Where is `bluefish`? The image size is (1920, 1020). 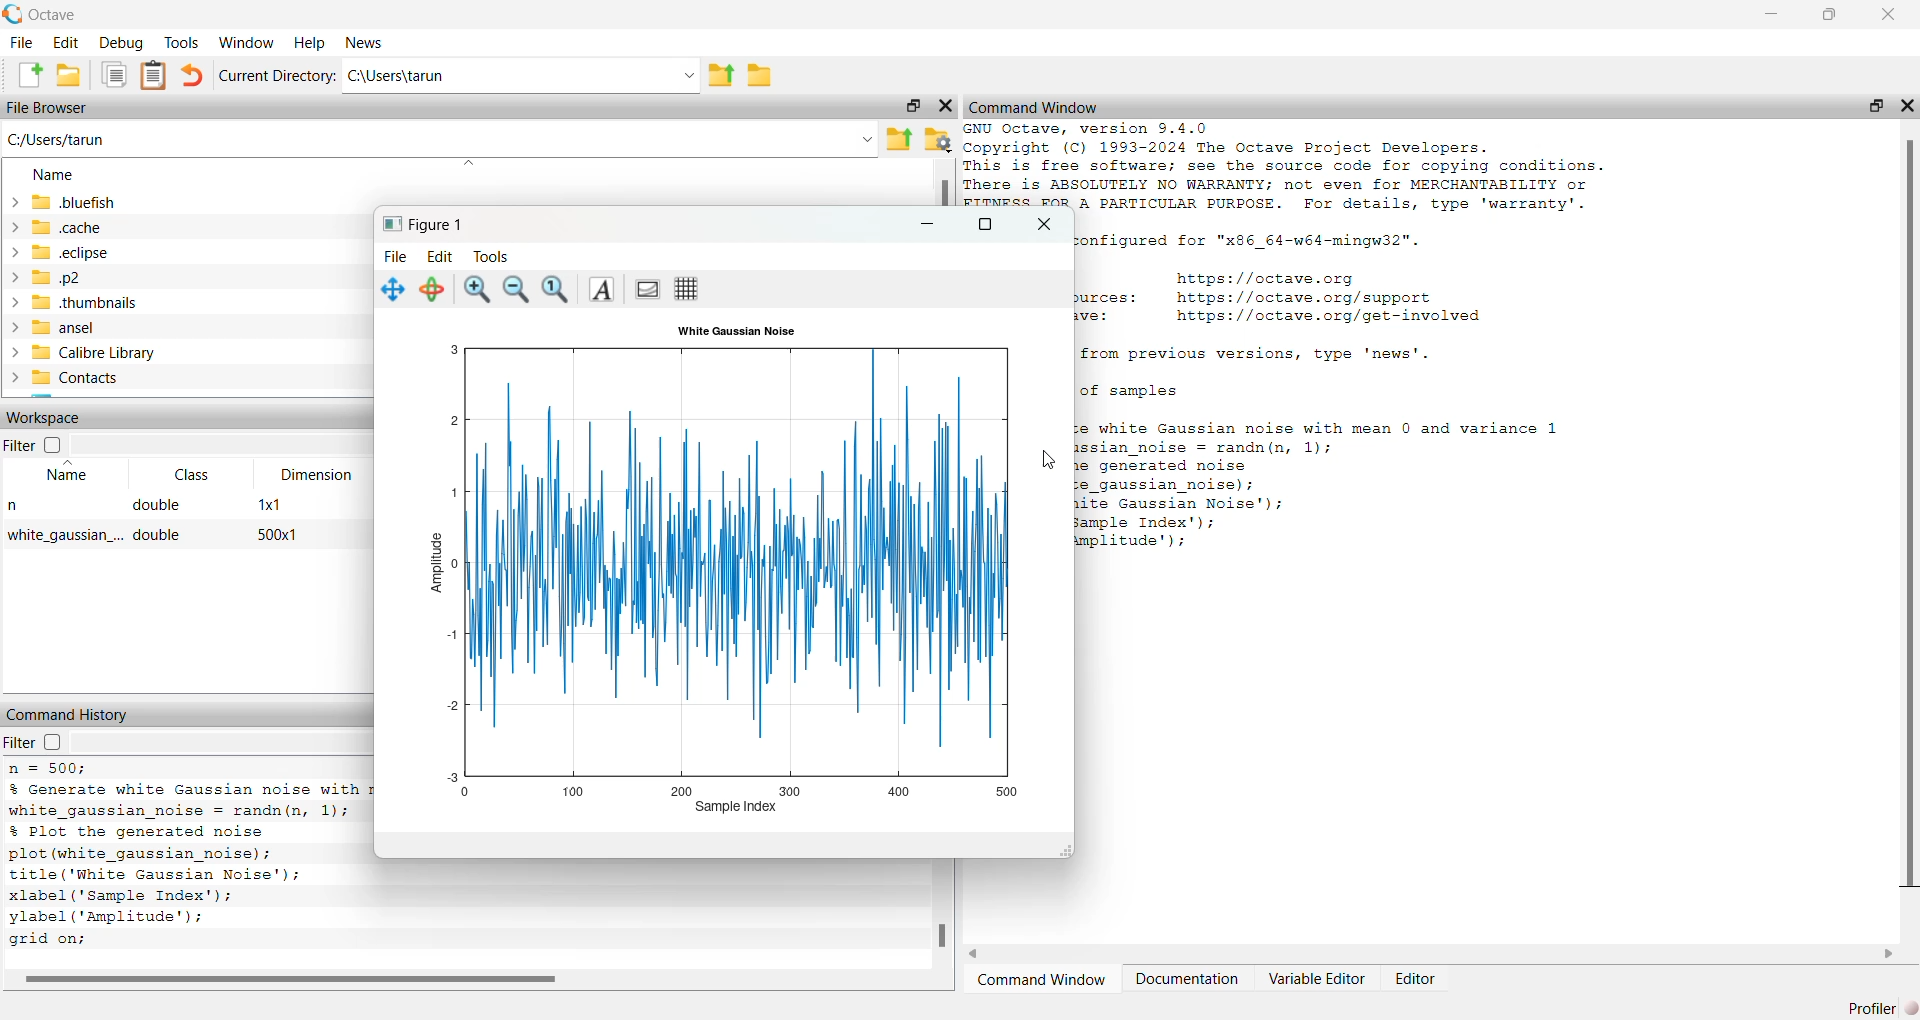
bluefish is located at coordinates (64, 201).